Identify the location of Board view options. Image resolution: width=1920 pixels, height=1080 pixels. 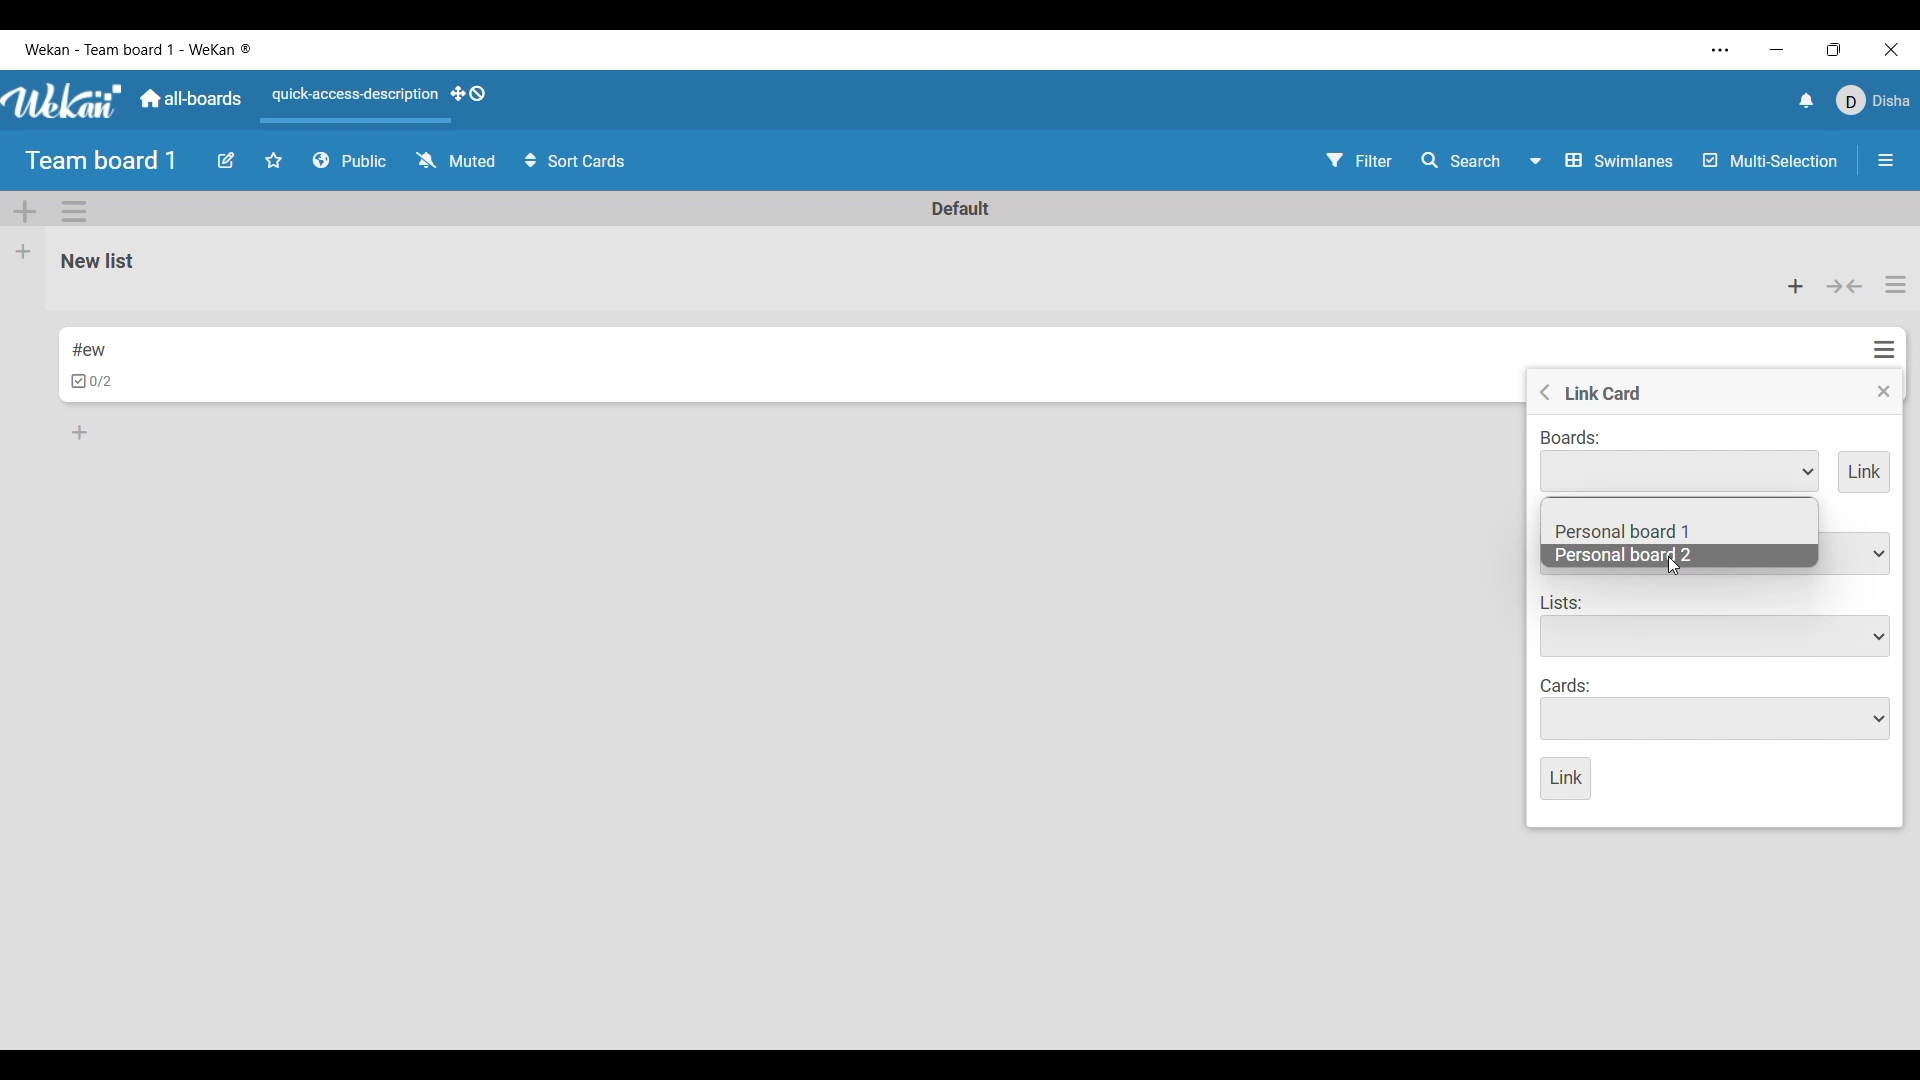
(1601, 160).